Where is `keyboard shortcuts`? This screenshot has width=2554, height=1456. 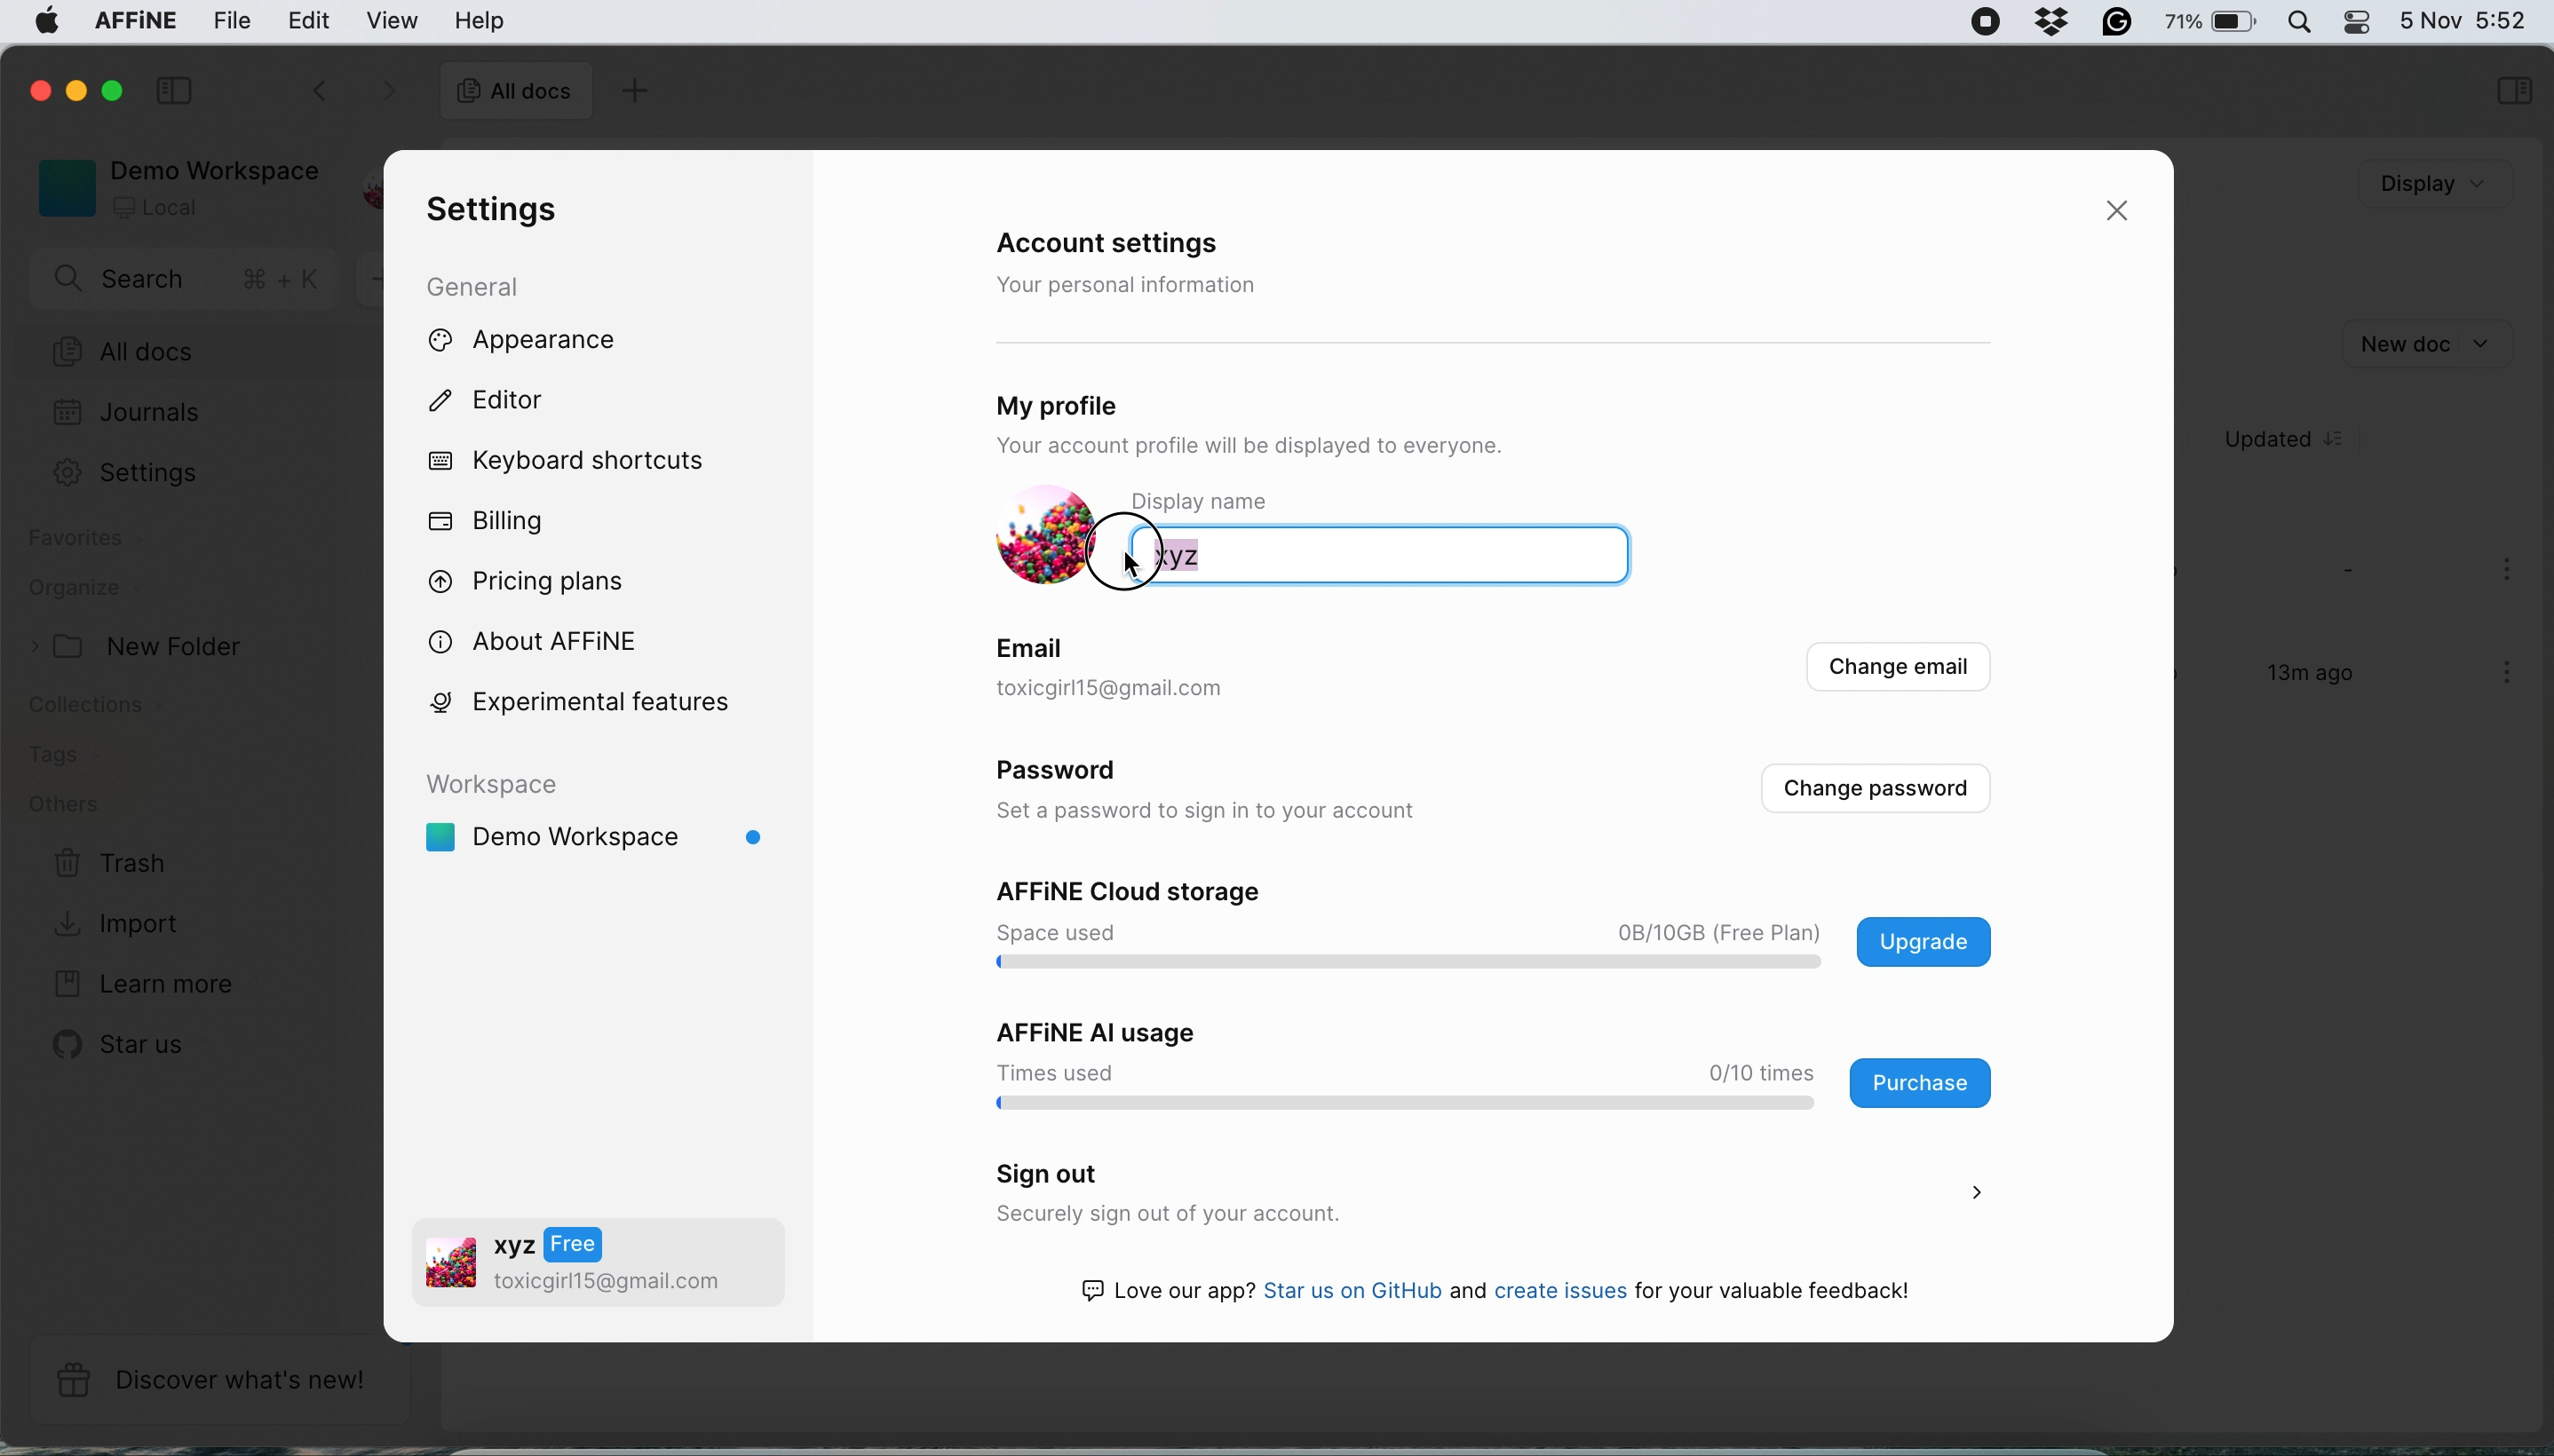
keyboard shortcuts is located at coordinates (575, 462).